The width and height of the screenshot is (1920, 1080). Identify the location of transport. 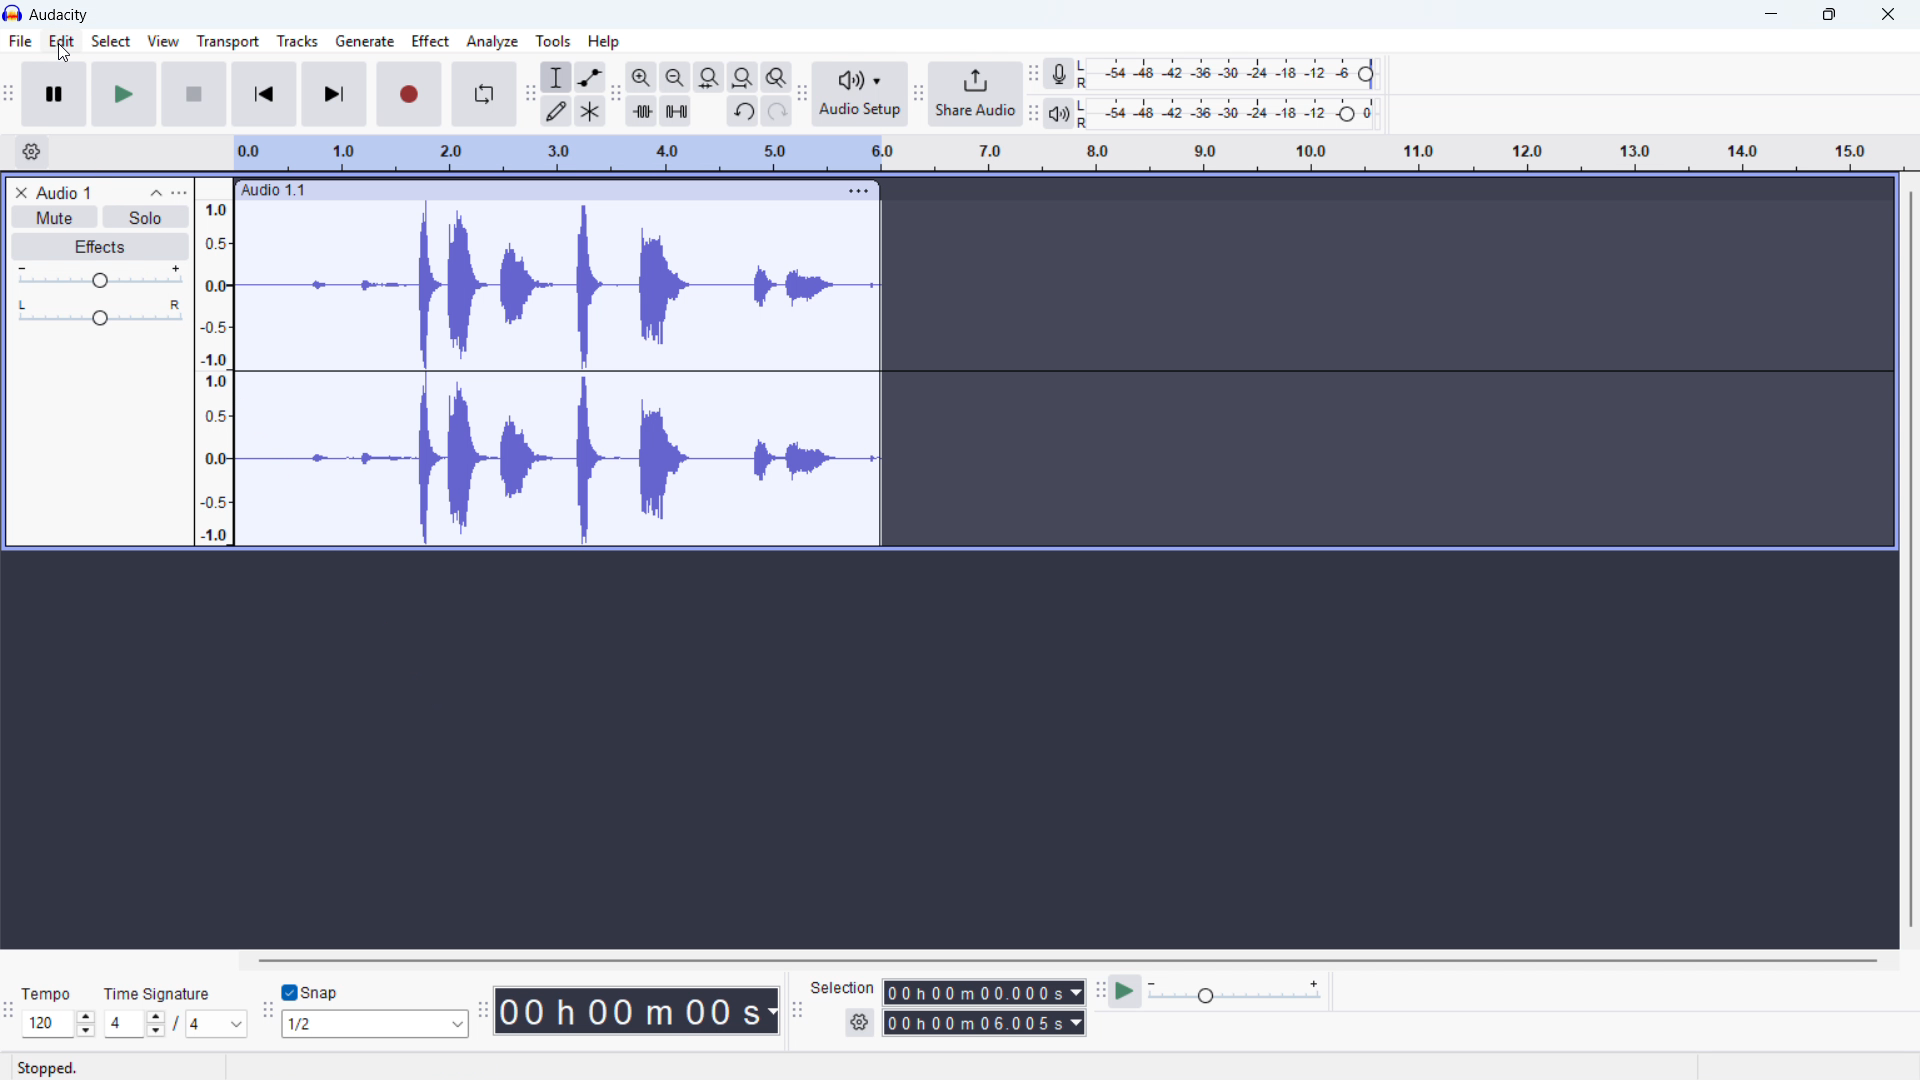
(228, 42).